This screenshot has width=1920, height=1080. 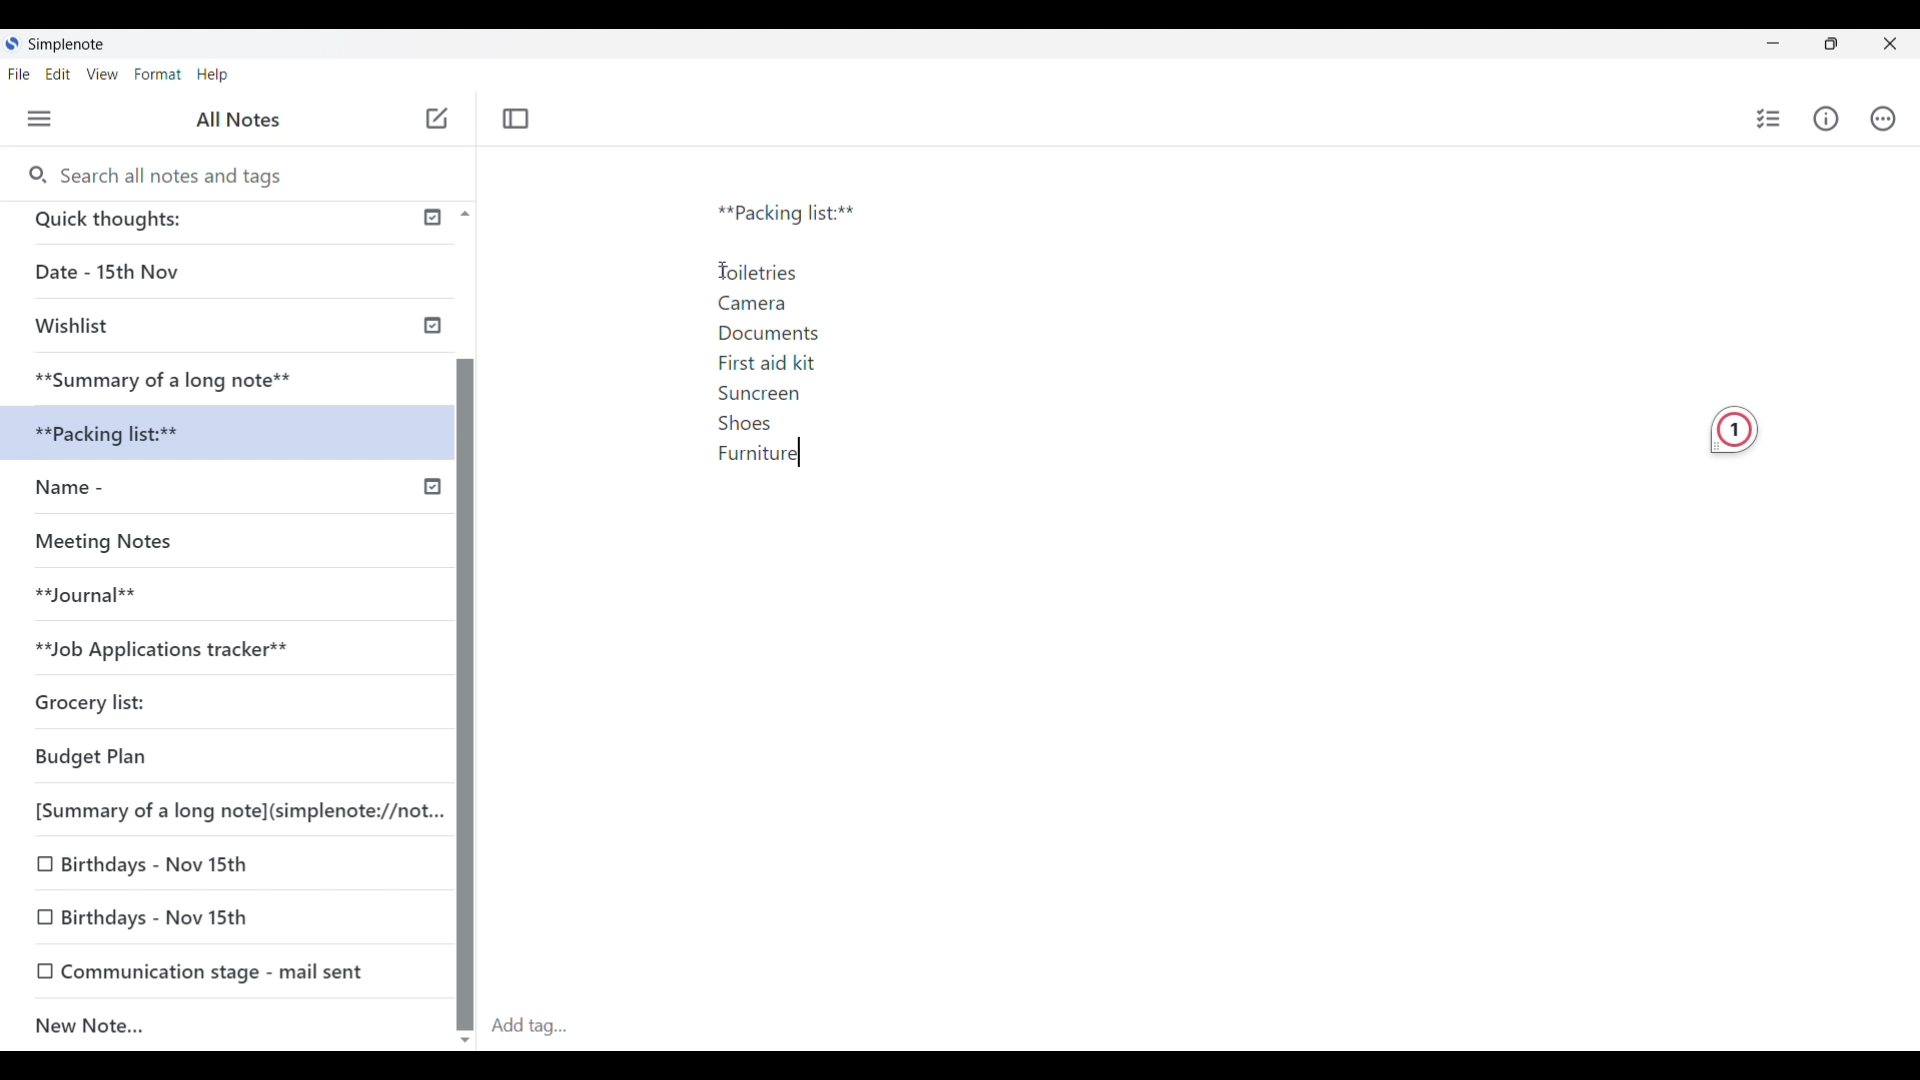 I want to click on Title of left panel, so click(x=241, y=118).